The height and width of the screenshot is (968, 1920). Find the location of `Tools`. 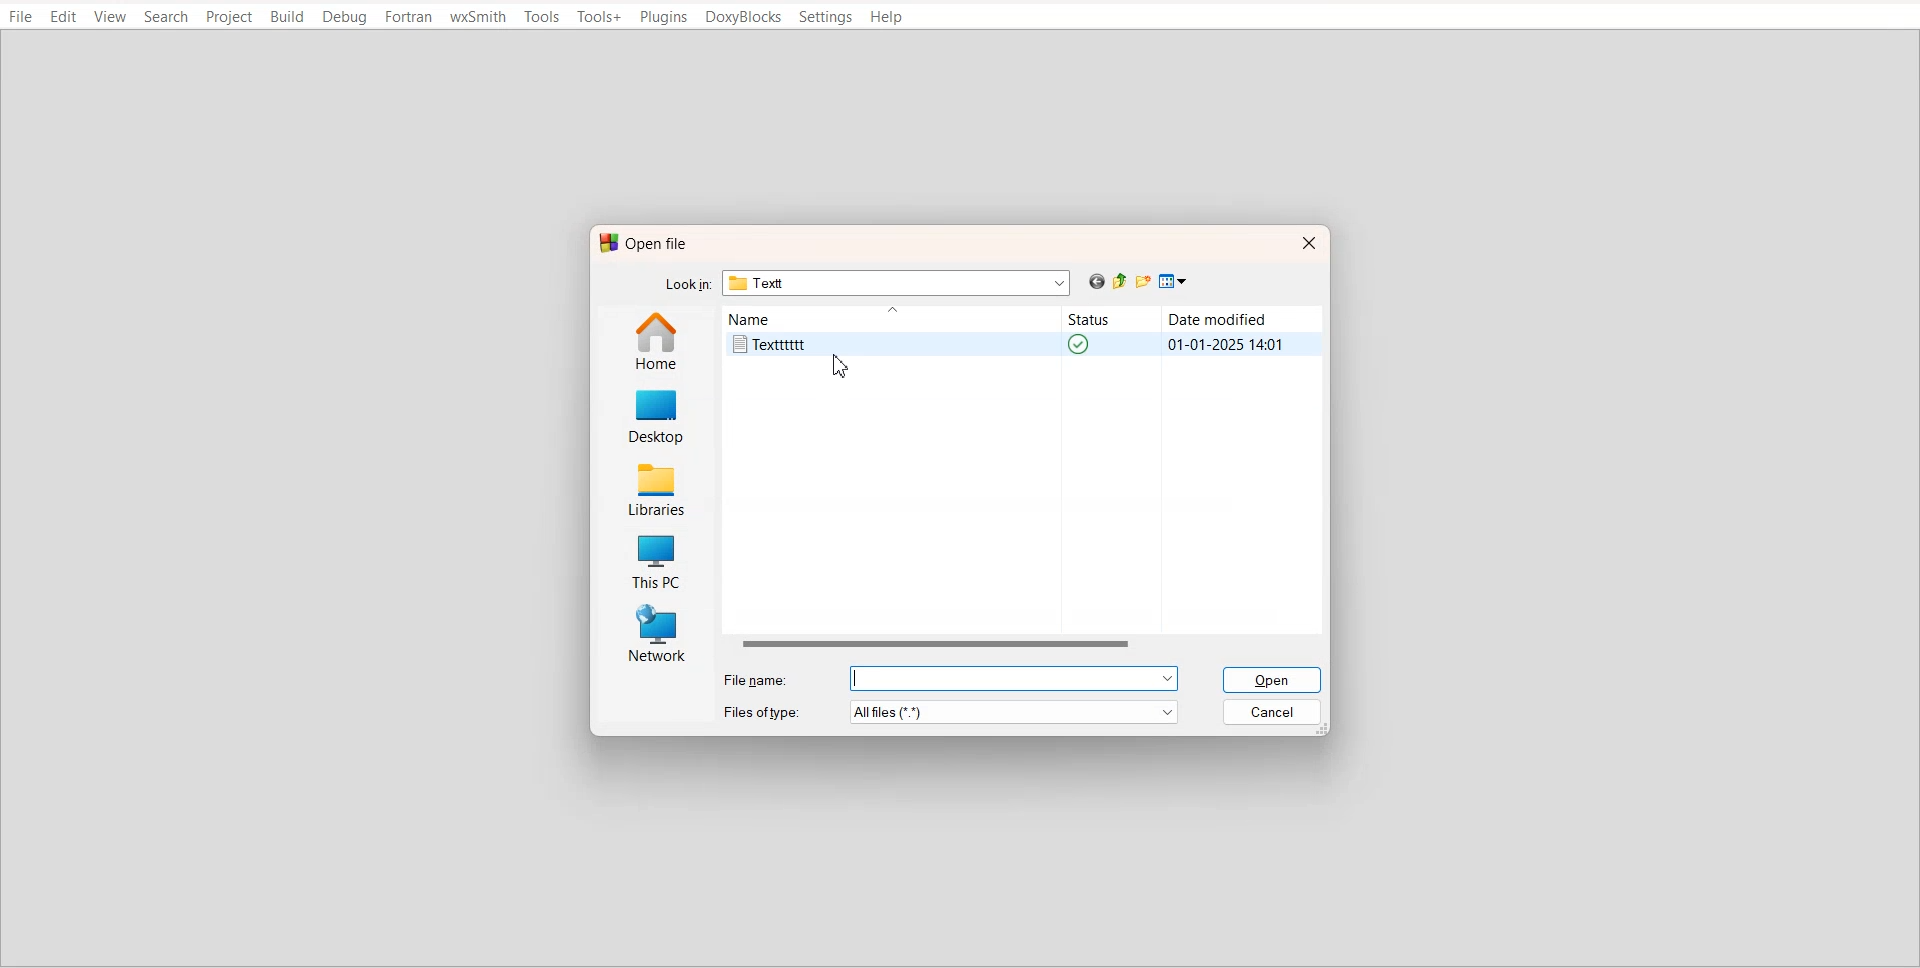

Tools is located at coordinates (542, 16).